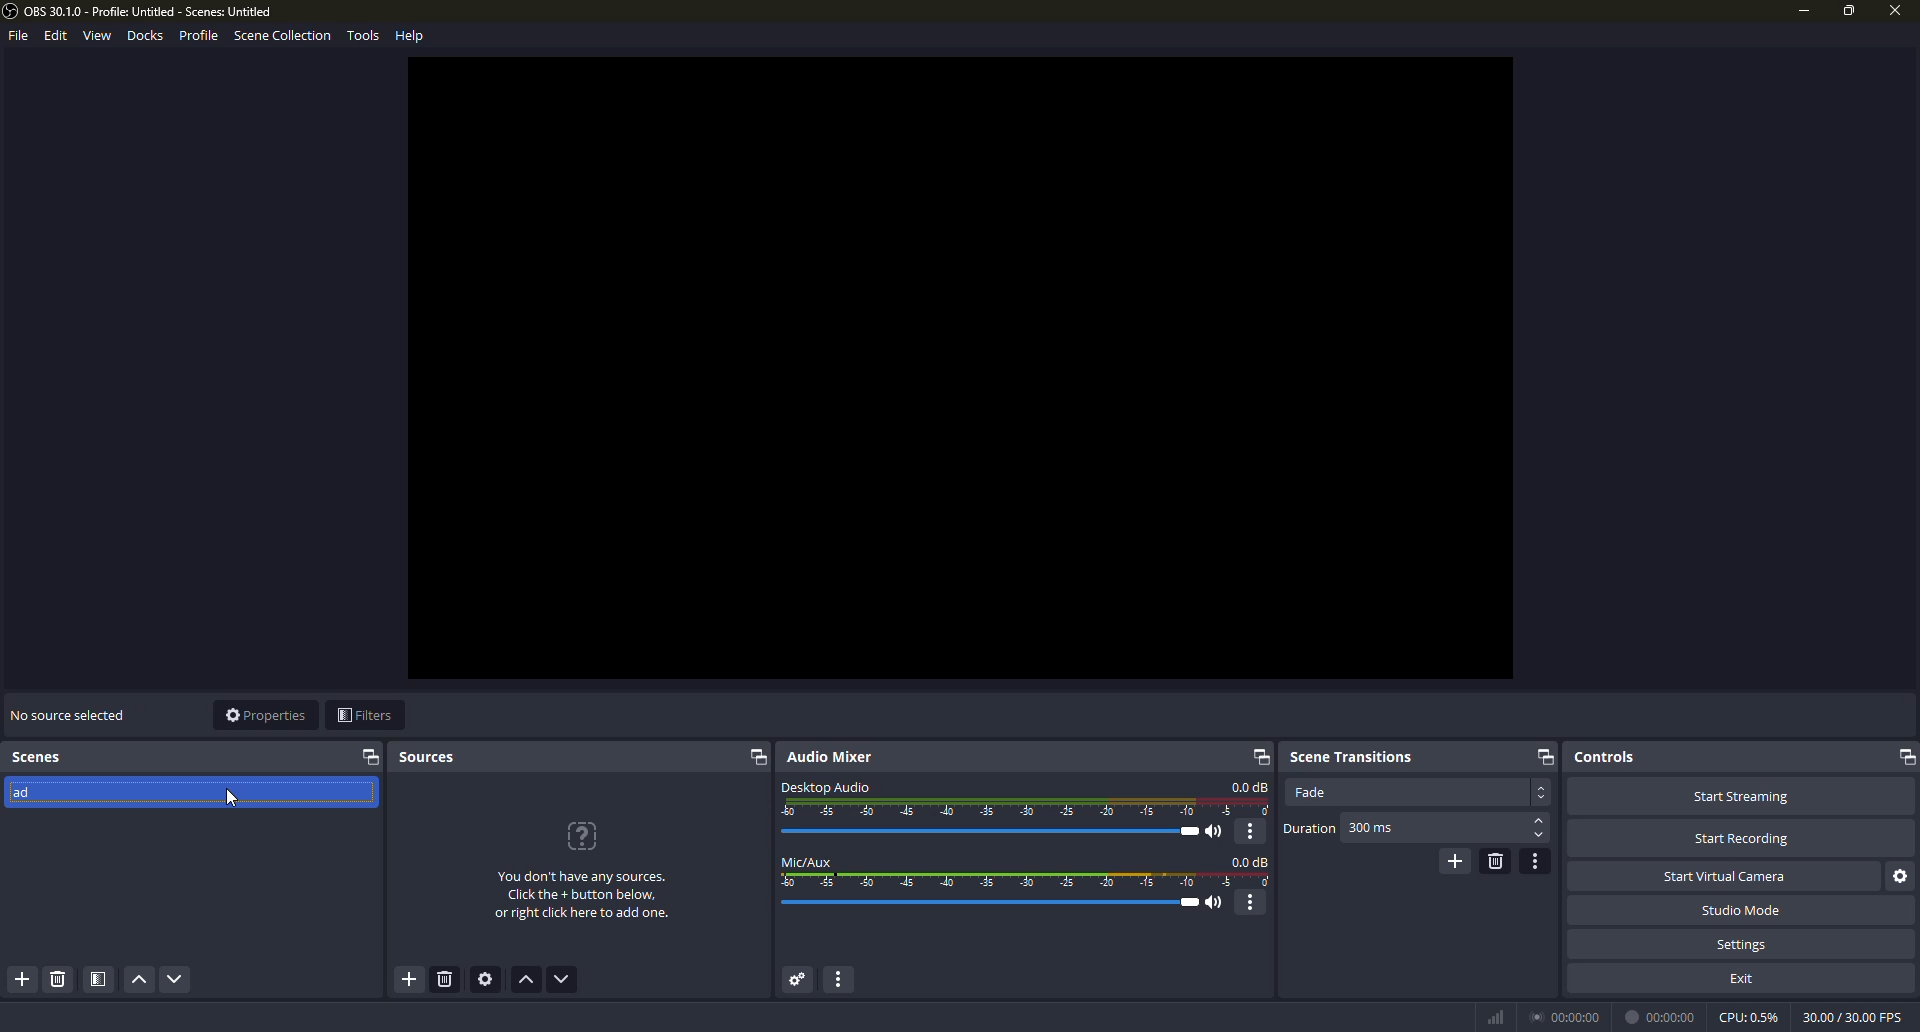 The height and width of the screenshot is (1032, 1920). Describe the element at coordinates (371, 757) in the screenshot. I see `expand` at that location.